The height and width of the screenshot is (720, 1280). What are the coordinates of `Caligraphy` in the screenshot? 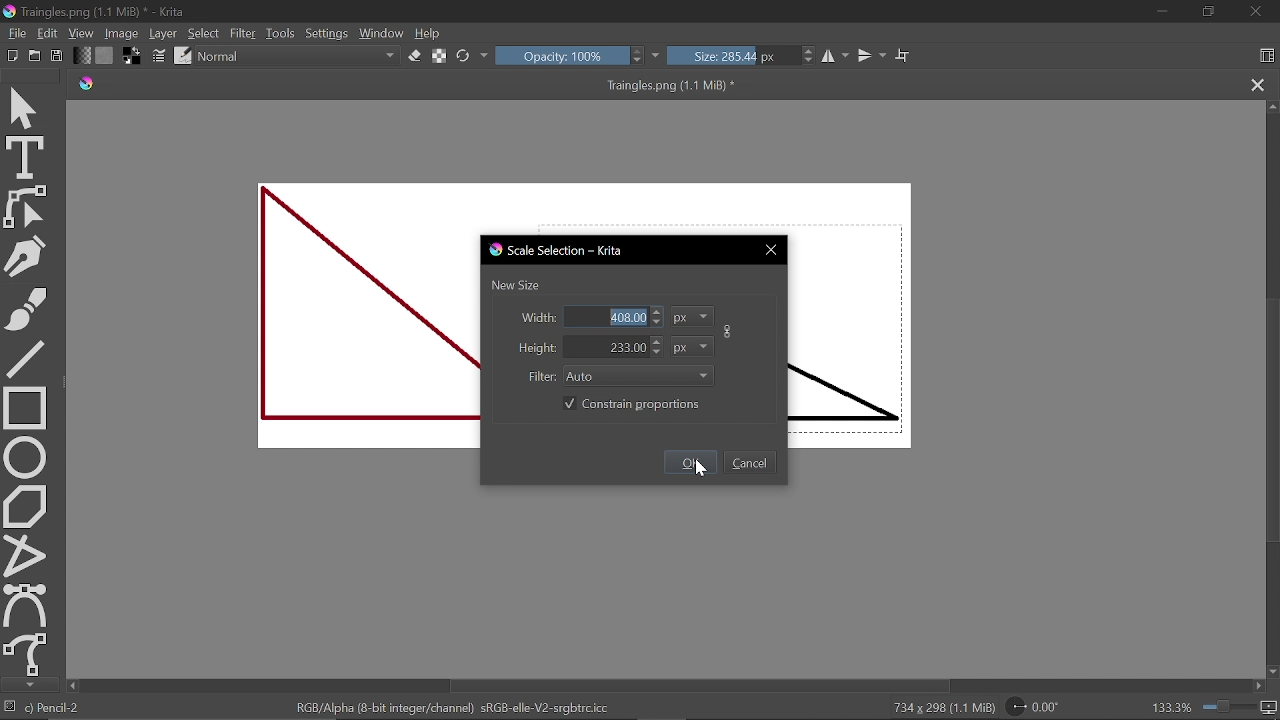 It's located at (26, 254).